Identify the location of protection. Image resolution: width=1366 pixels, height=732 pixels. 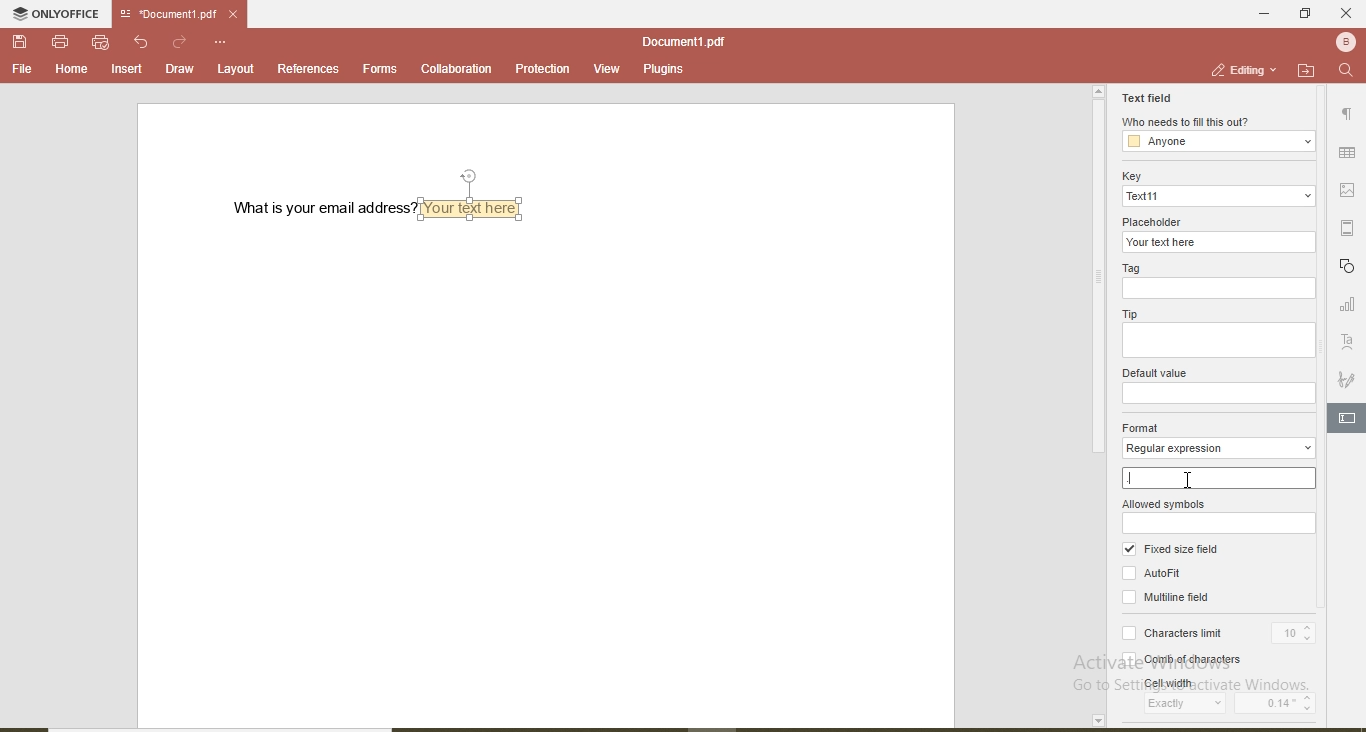
(541, 69).